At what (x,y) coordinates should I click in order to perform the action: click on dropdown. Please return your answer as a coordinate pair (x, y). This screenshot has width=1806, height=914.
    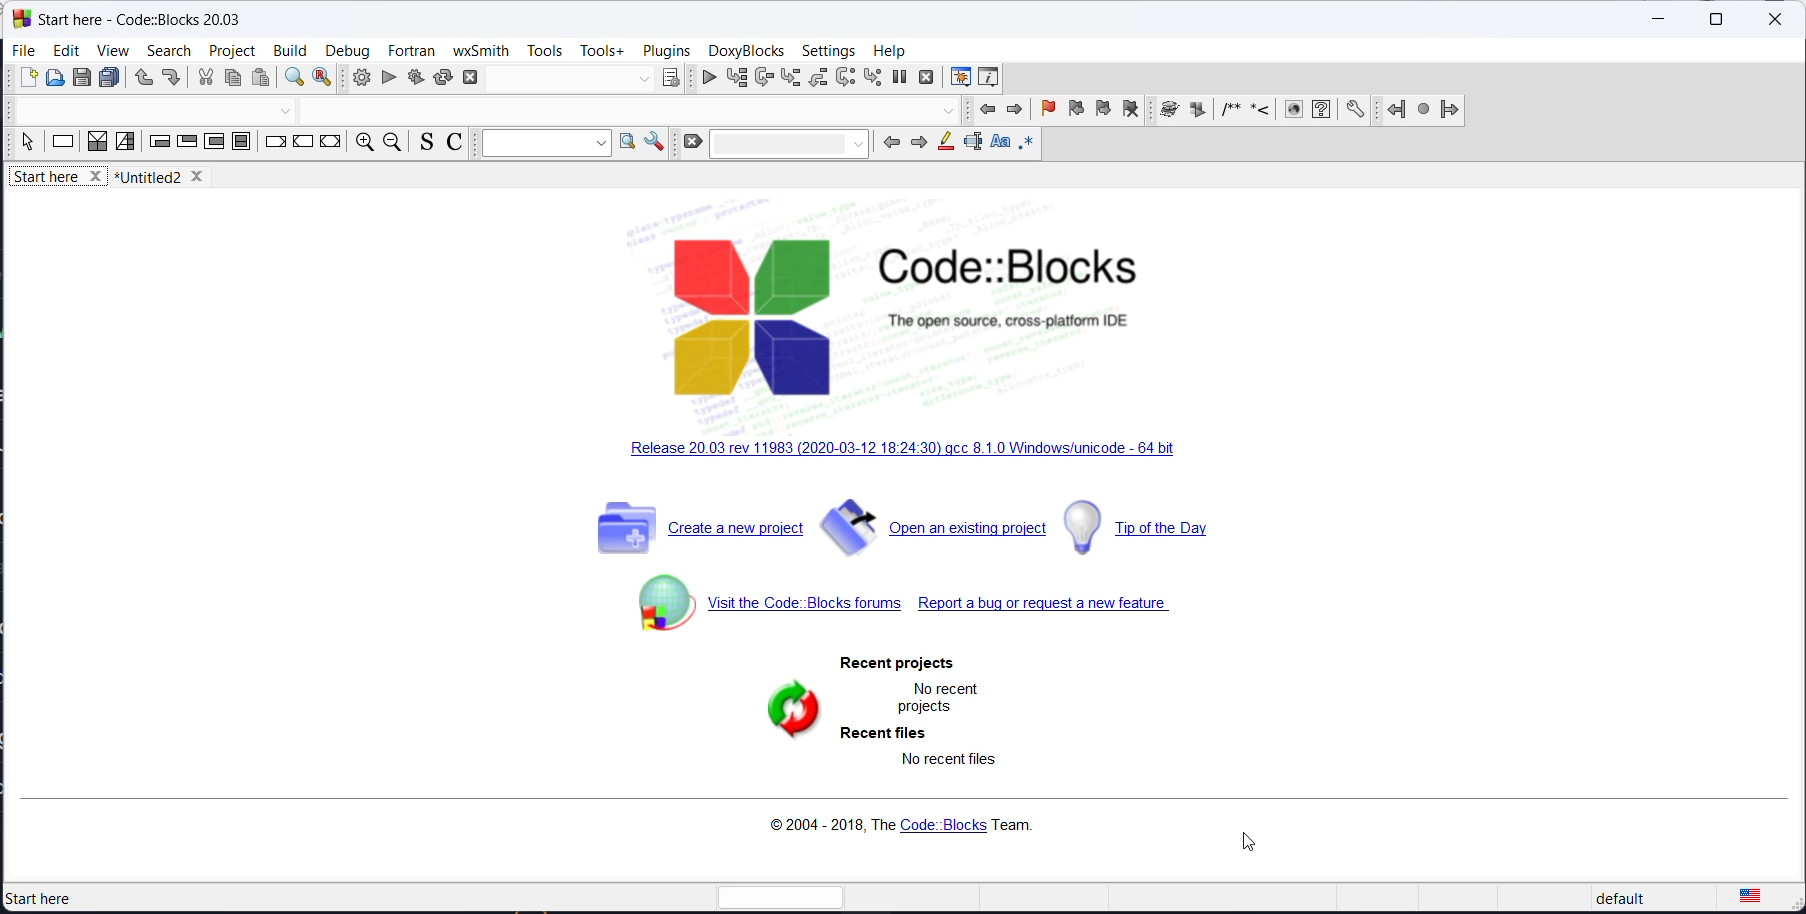
    Looking at the image, I should click on (948, 112).